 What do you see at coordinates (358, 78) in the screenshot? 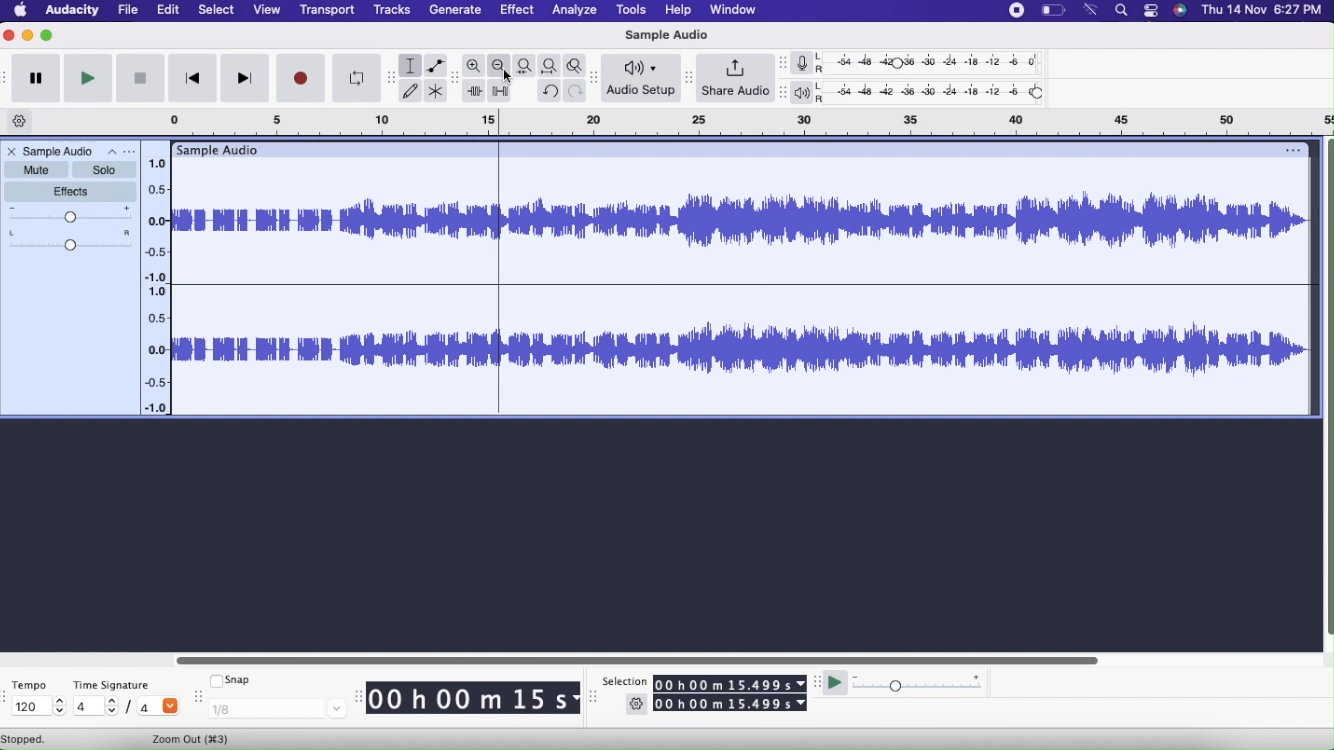
I see `Enable Looping` at bounding box center [358, 78].